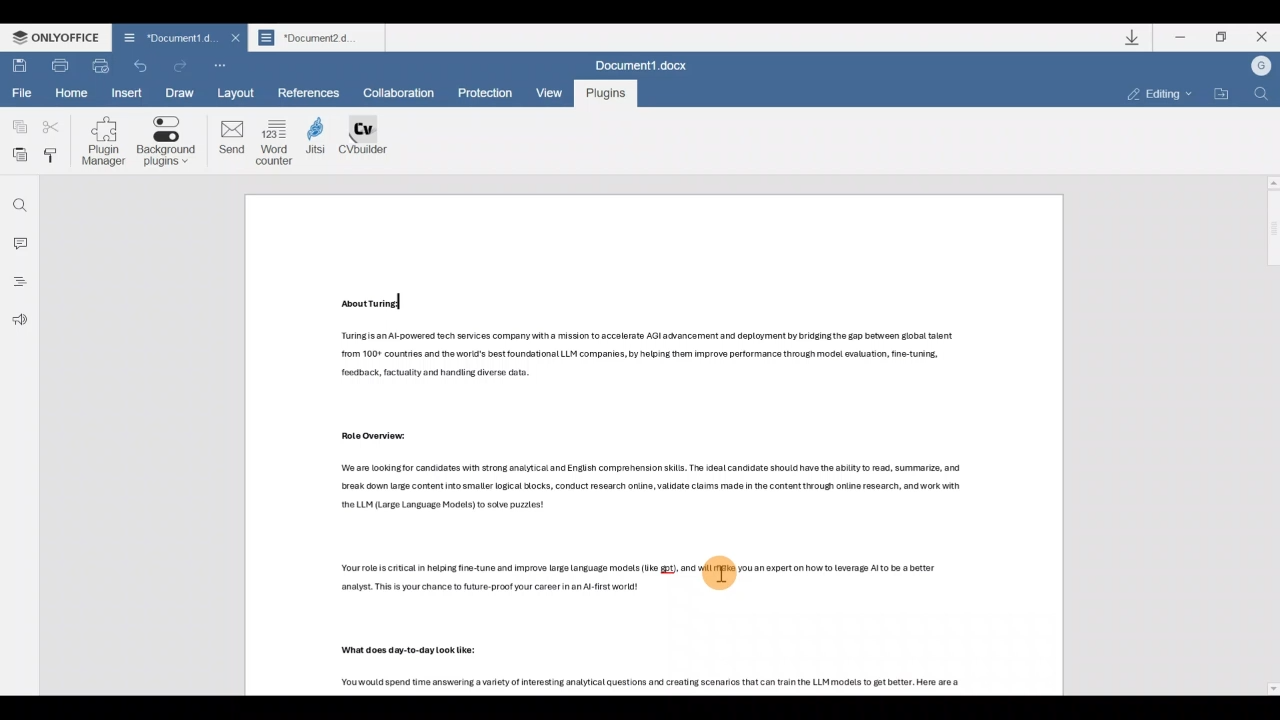 The image size is (1280, 720). I want to click on , so click(365, 437).